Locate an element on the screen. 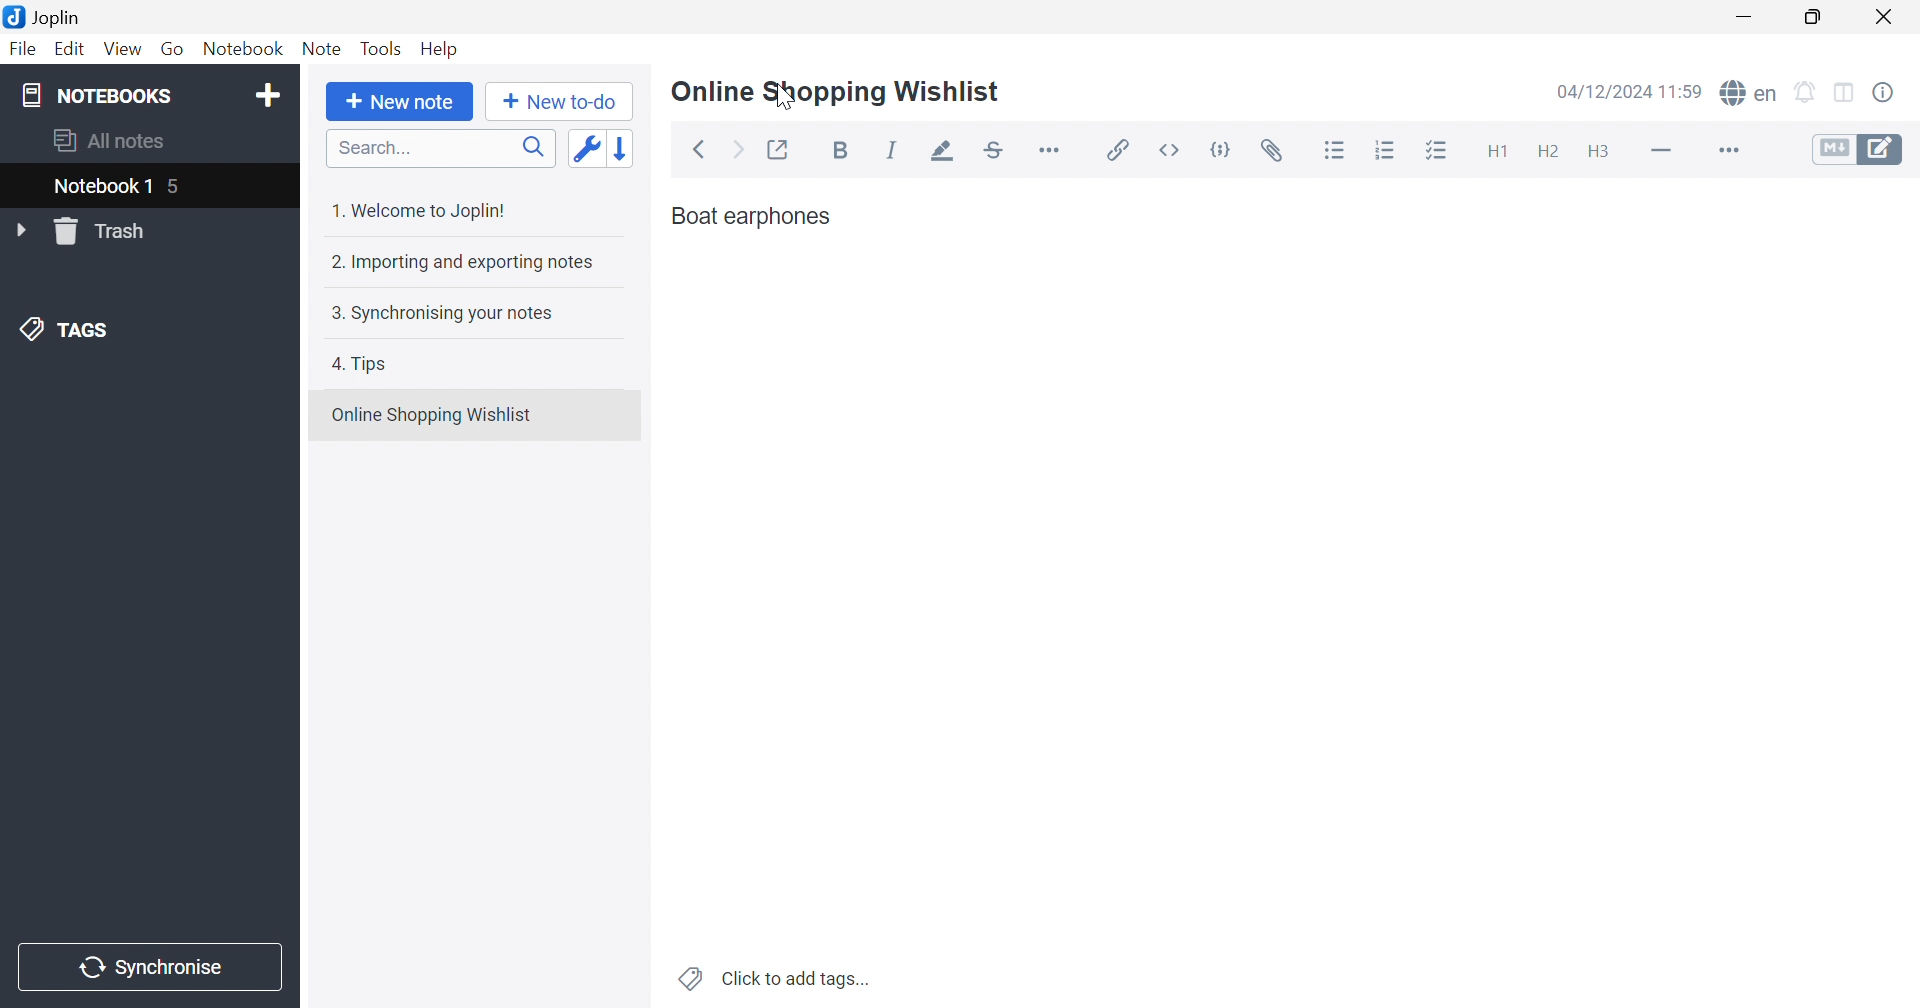 Image resolution: width=1920 pixels, height=1008 pixels. Toggle editors is located at coordinates (1861, 151).